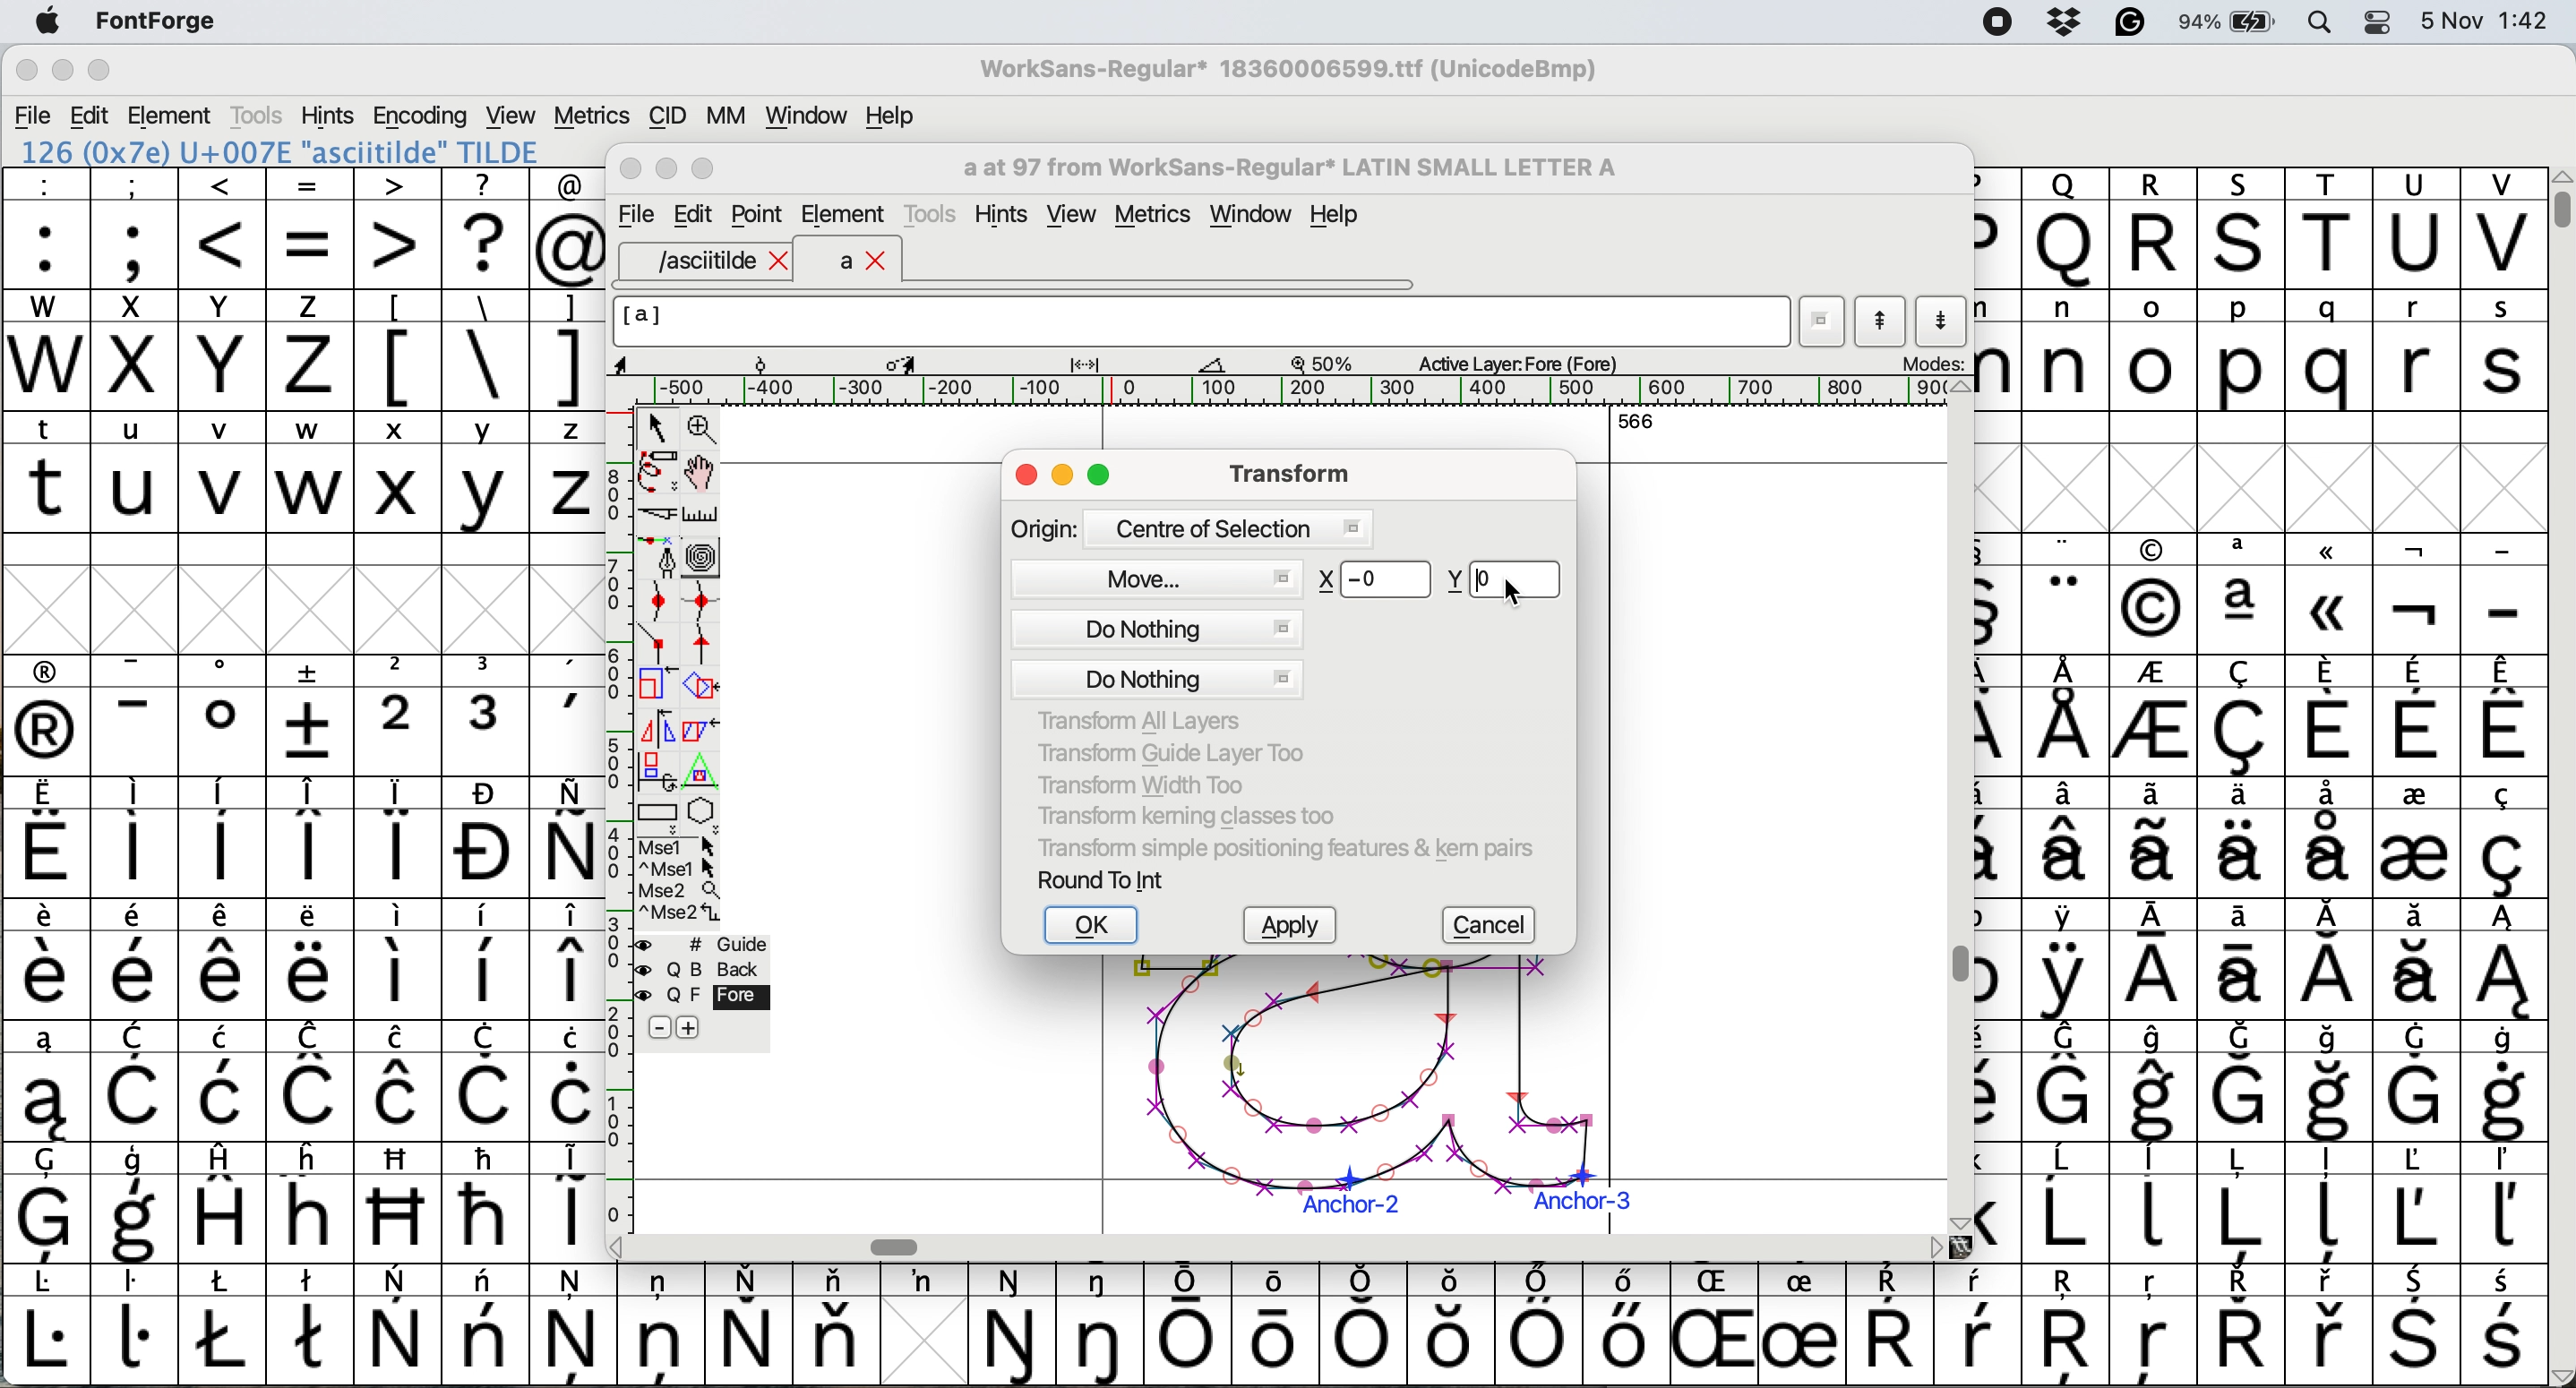  What do you see at coordinates (2065, 960) in the screenshot?
I see `symbol` at bounding box center [2065, 960].